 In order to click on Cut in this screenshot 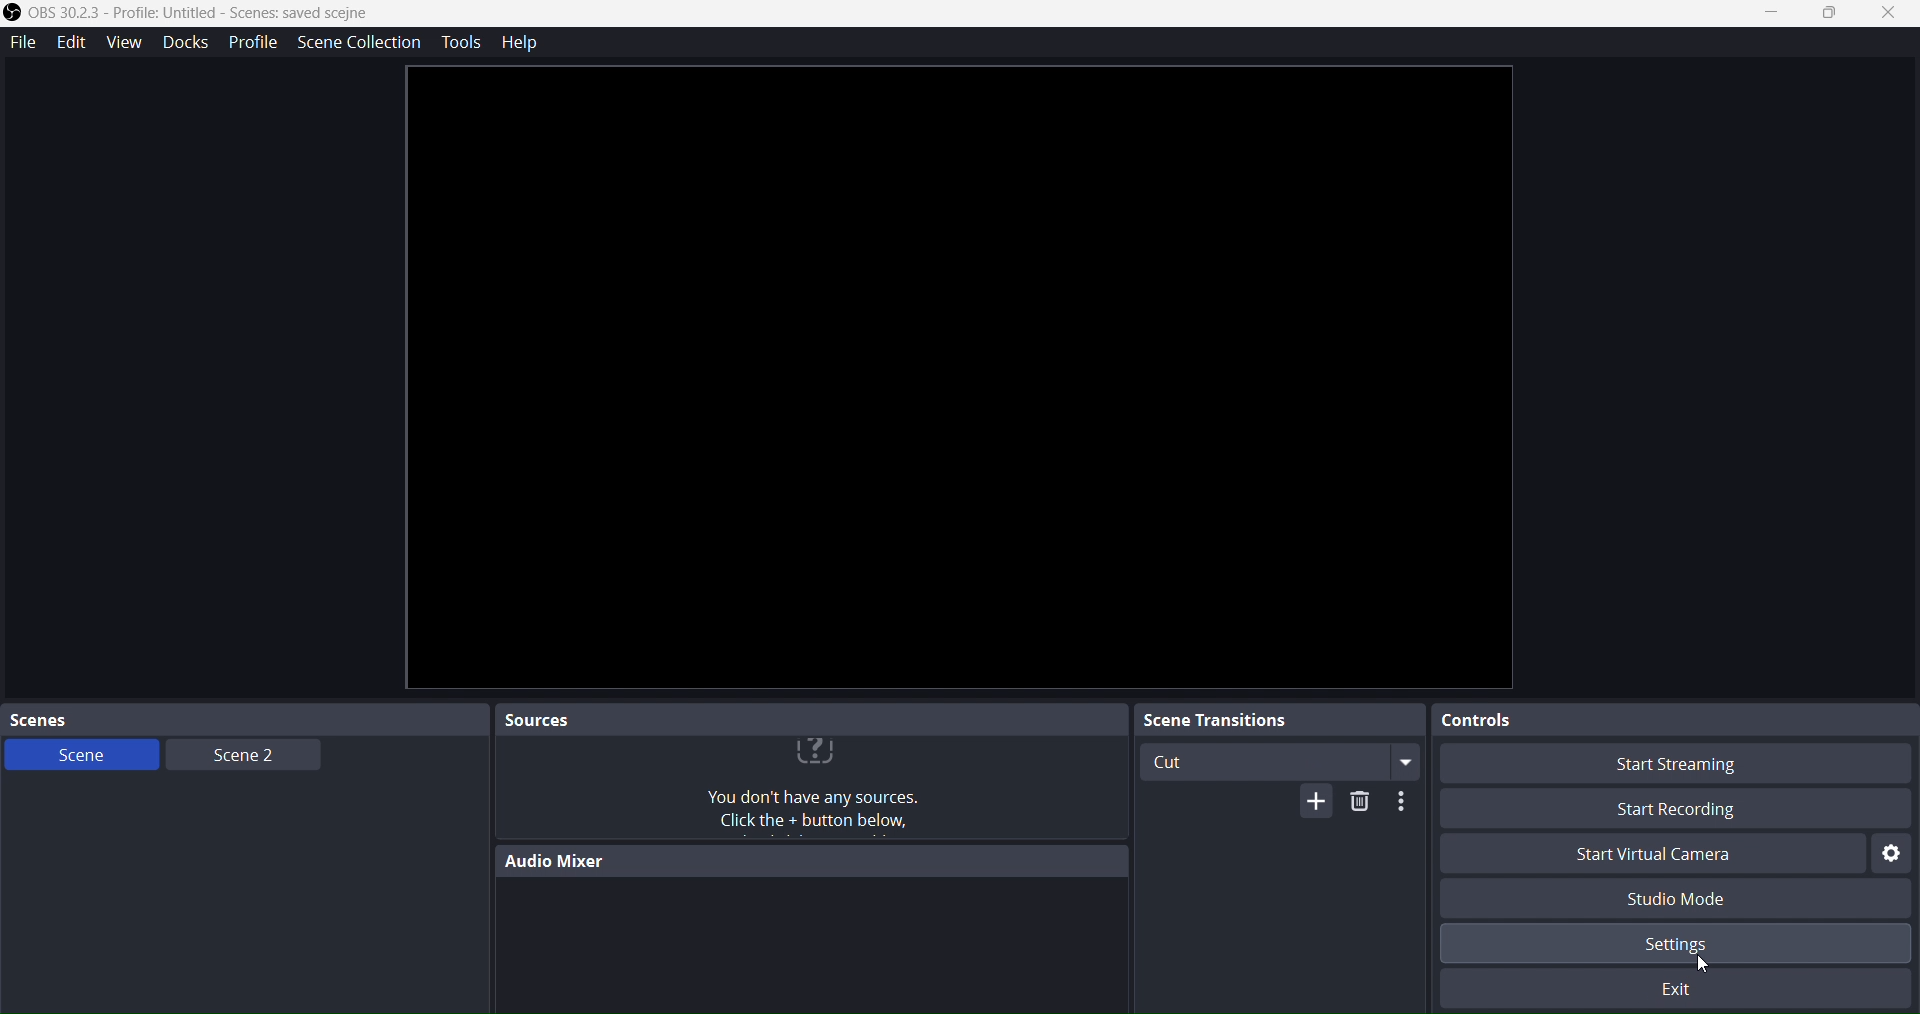, I will do `click(1279, 762)`.